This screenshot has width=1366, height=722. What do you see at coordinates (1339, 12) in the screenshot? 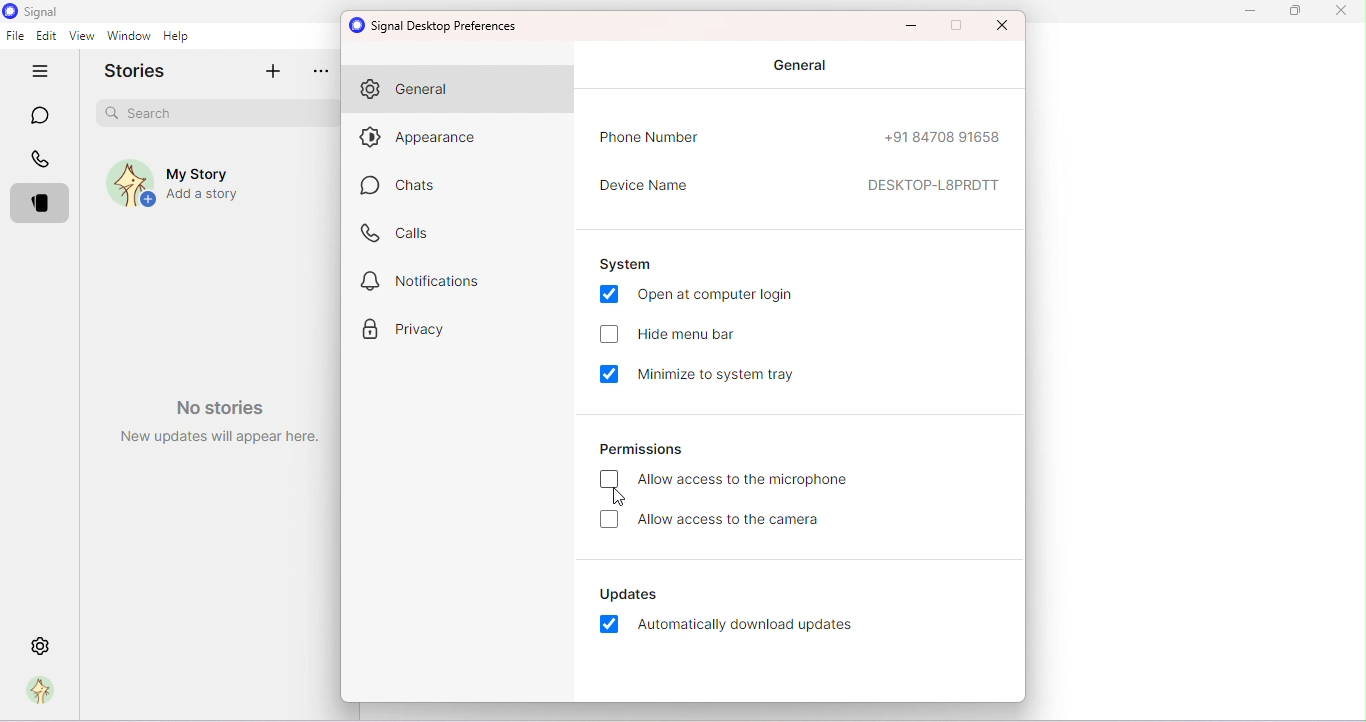
I see `Close` at bounding box center [1339, 12].